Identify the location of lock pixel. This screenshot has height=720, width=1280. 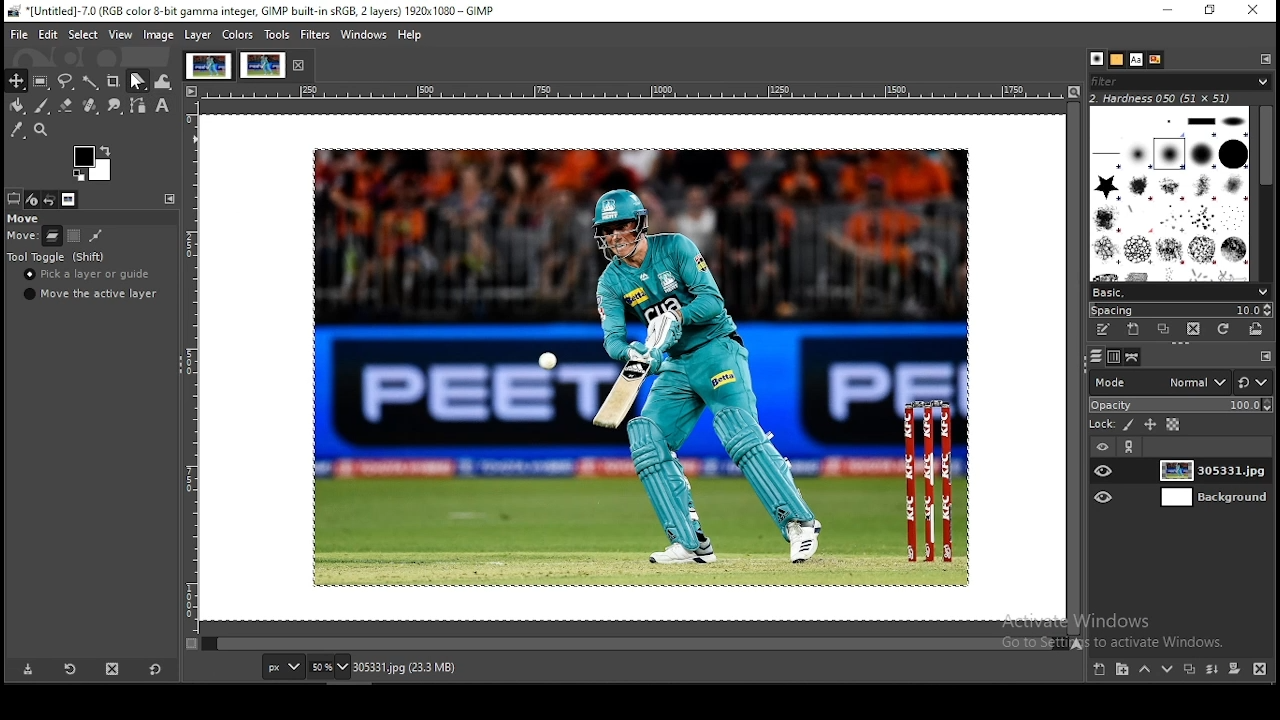
(1129, 427).